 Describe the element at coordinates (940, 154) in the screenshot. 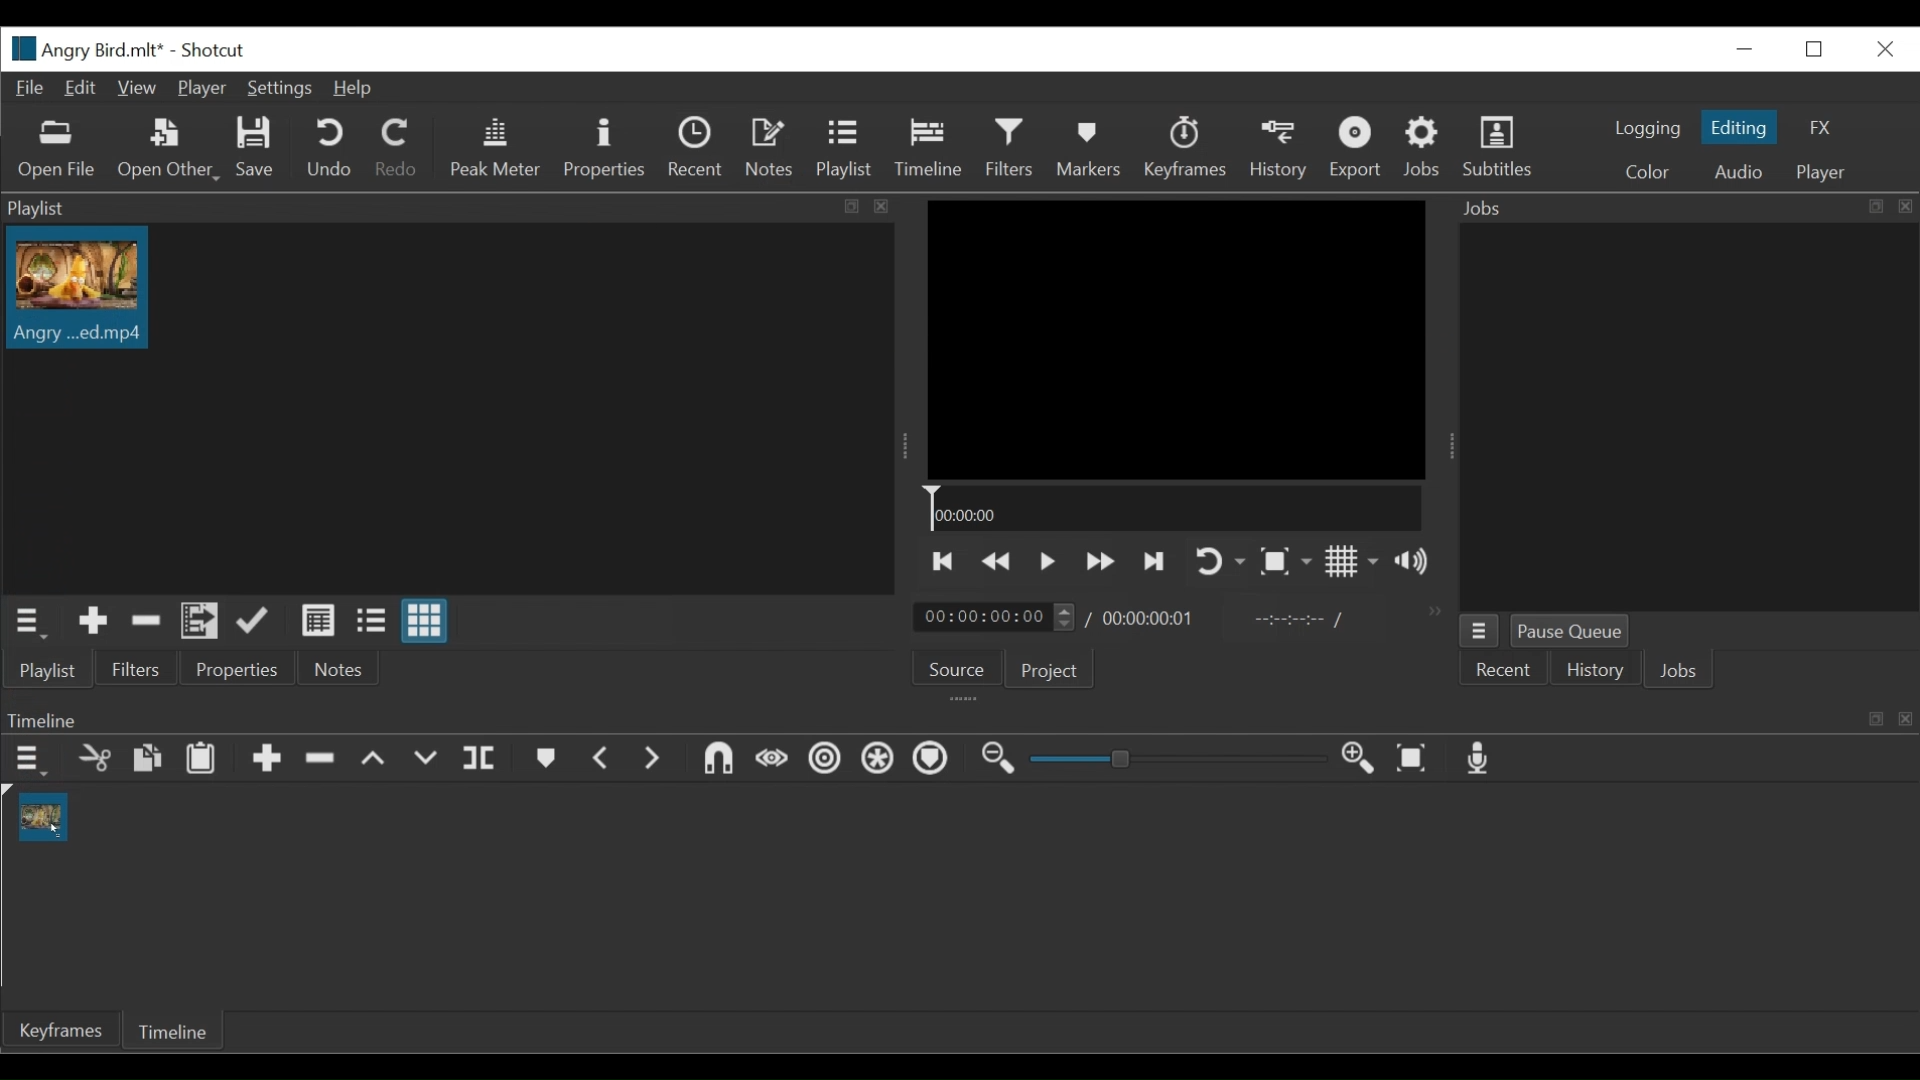

I see `Cursor` at that location.